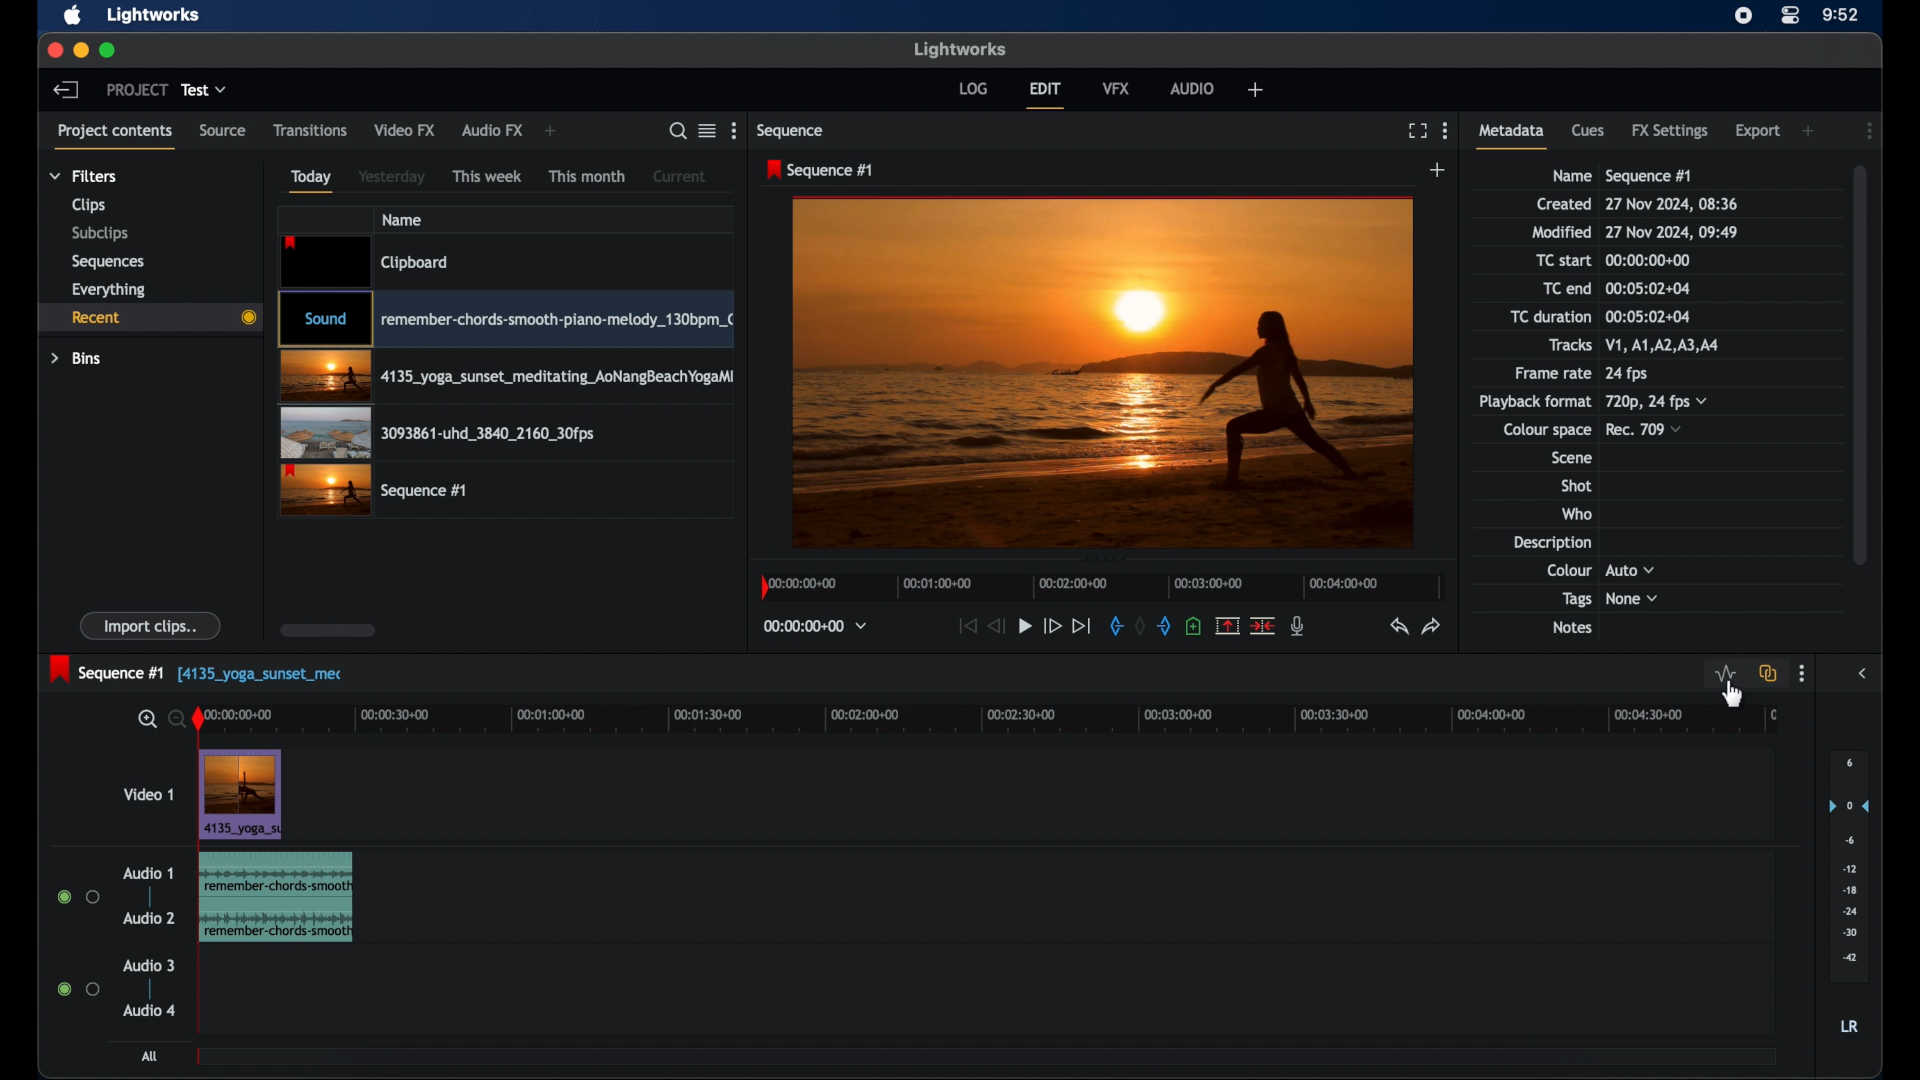 Image resolution: width=1920 pixels, height=1080 pixels. Describe the element at coordinates (1048, 94) in the screenshot. I see `edit` at that location.